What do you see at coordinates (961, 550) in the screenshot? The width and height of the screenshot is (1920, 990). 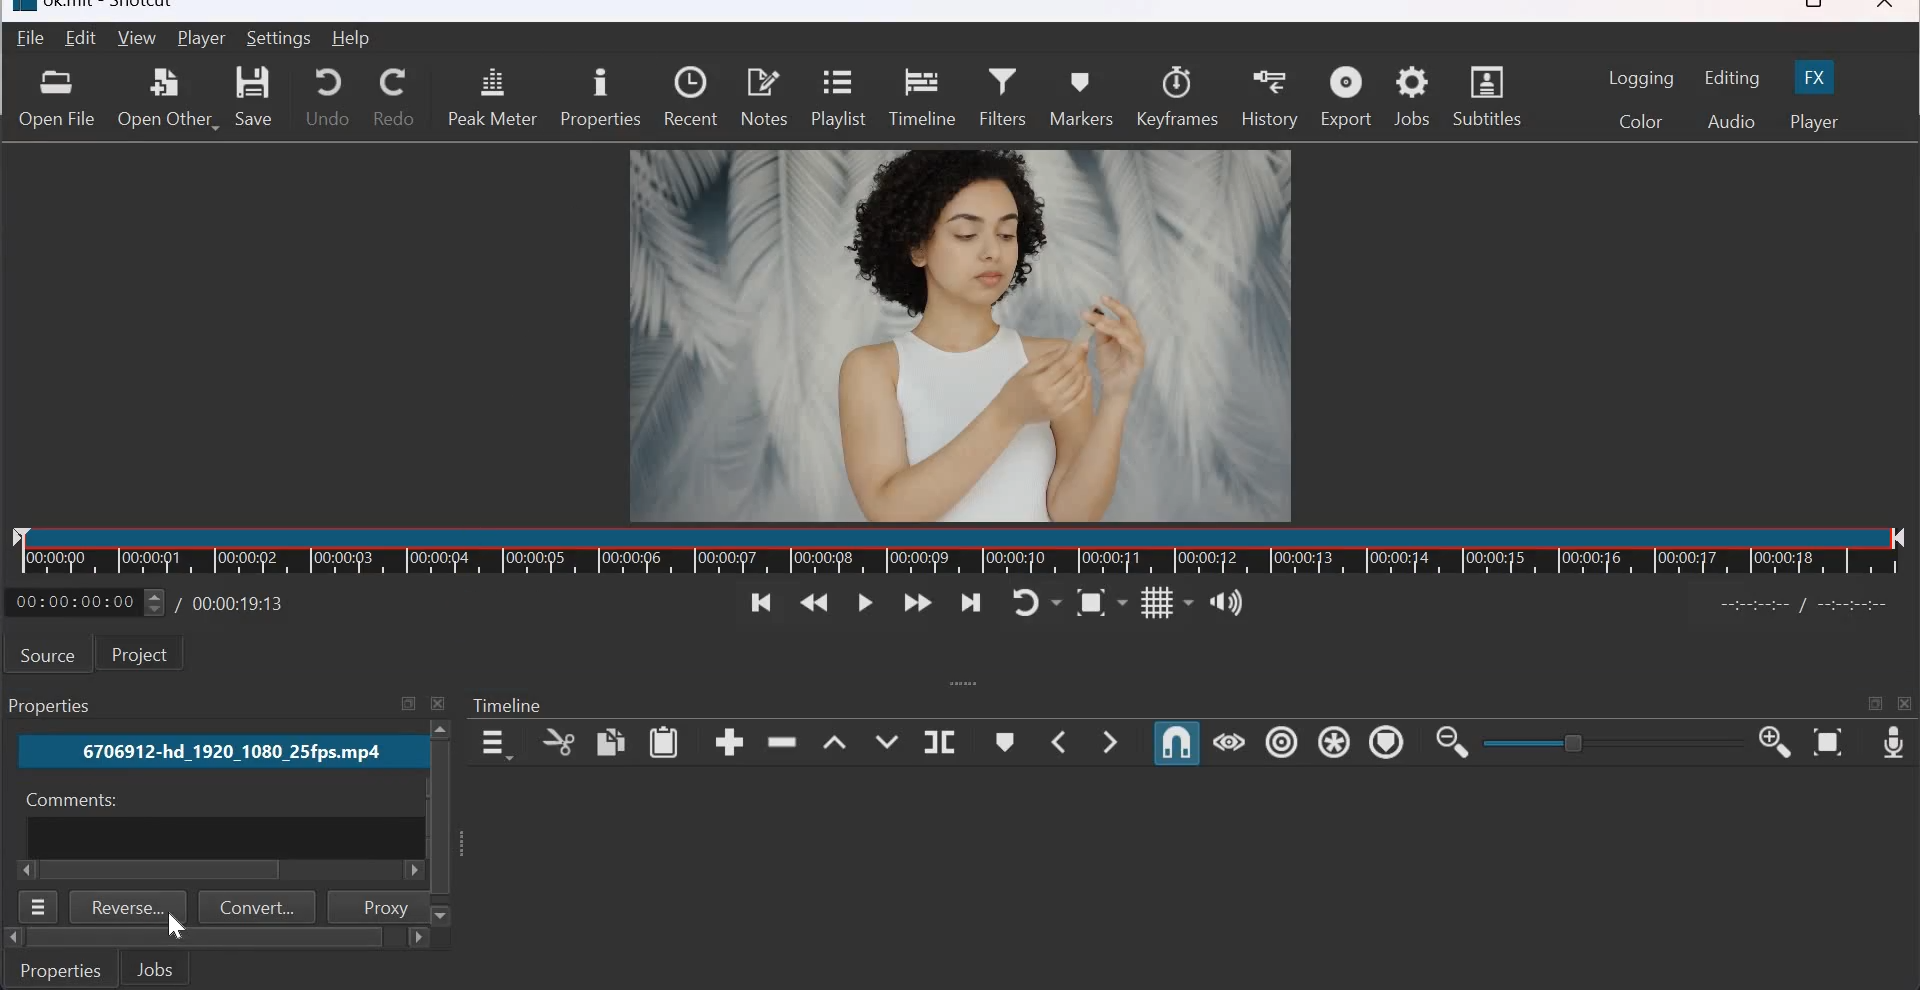 I see `Timeline` at bounding box center [961, 550].